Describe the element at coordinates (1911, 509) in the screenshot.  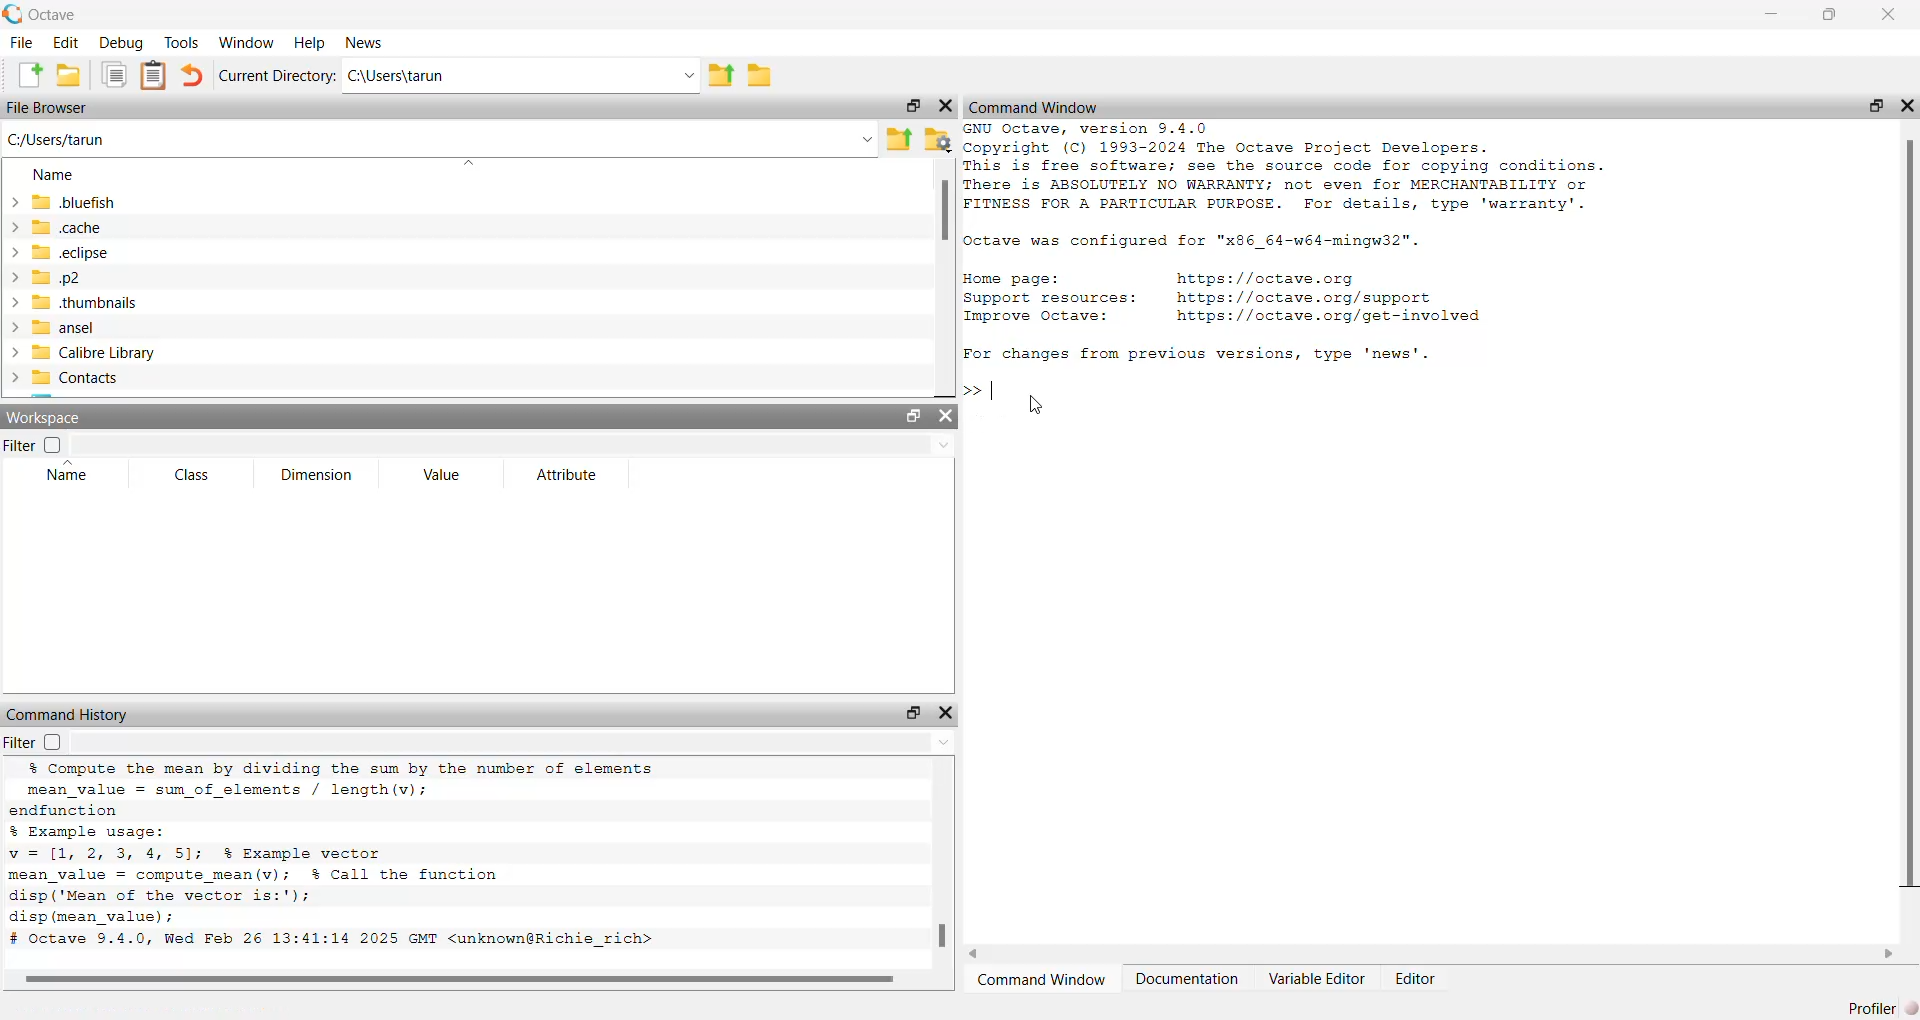
I see `scroll  bar` at that location.